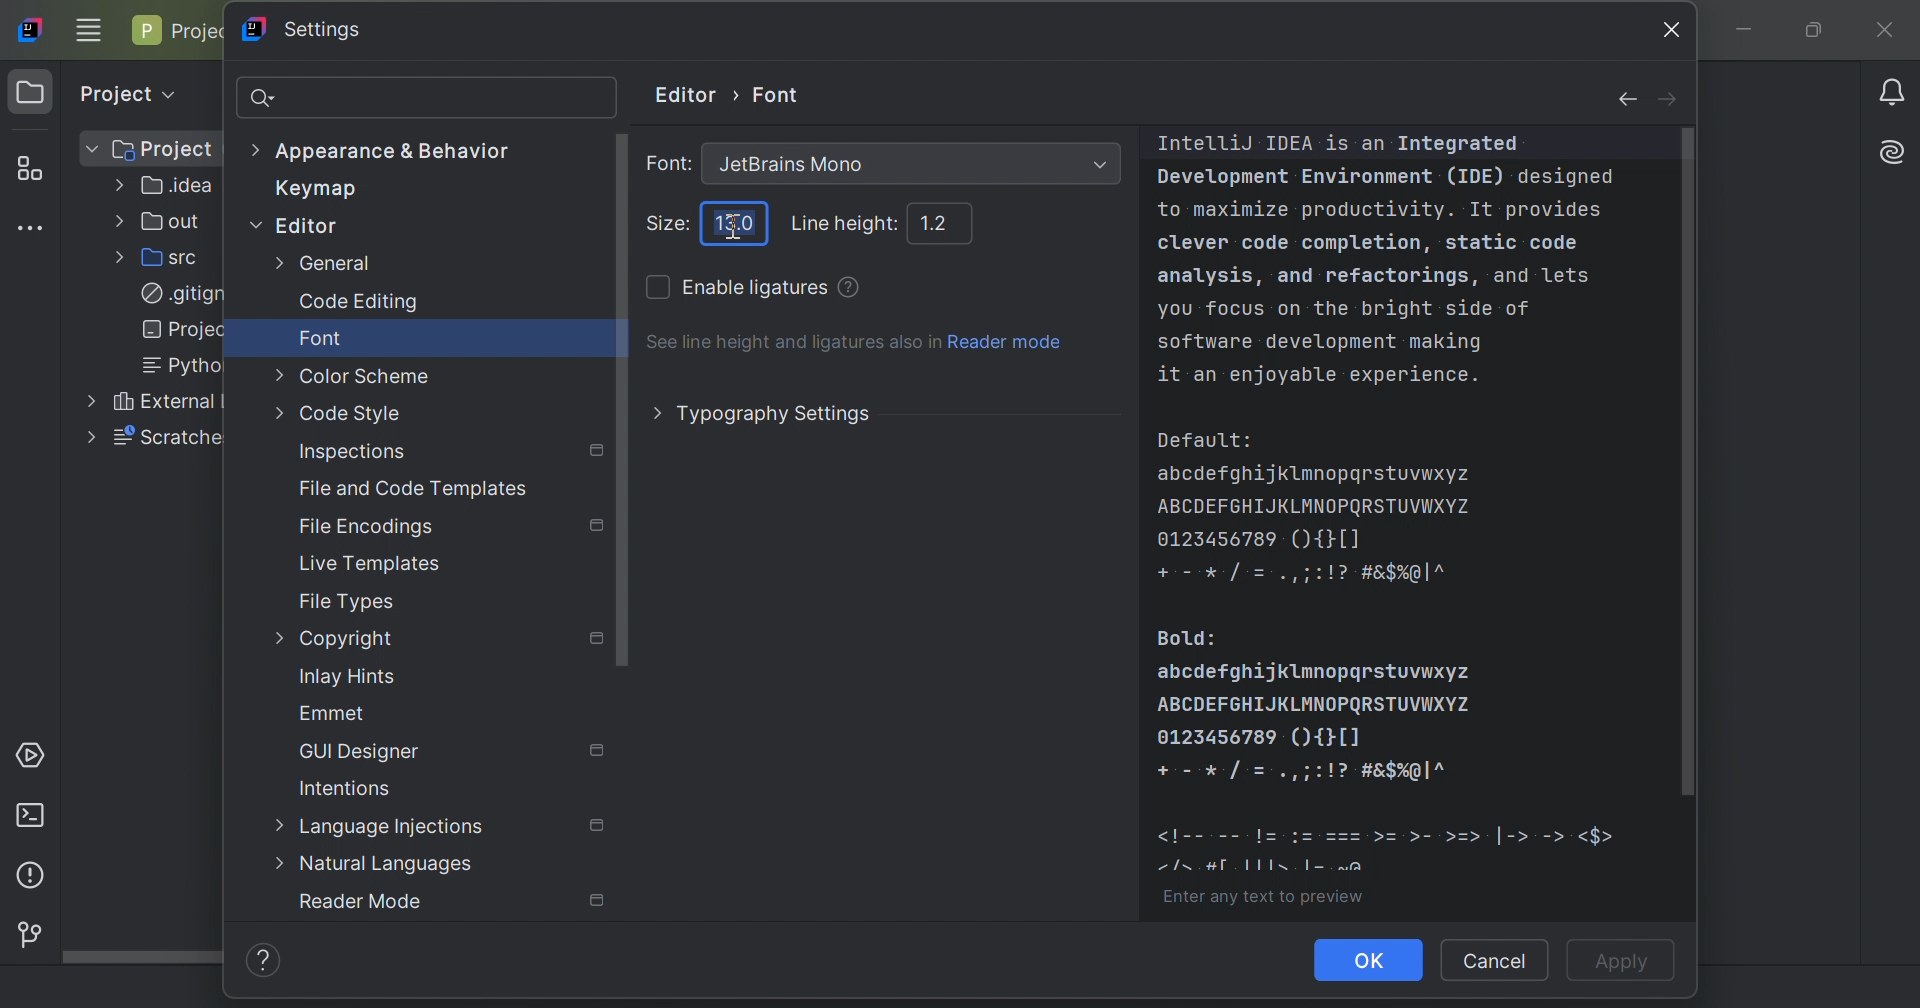 This screenshot has width=1920, height=1008. Describe the element at coordinates (1390, 850) in the screenshot. I see `icons` at that location.